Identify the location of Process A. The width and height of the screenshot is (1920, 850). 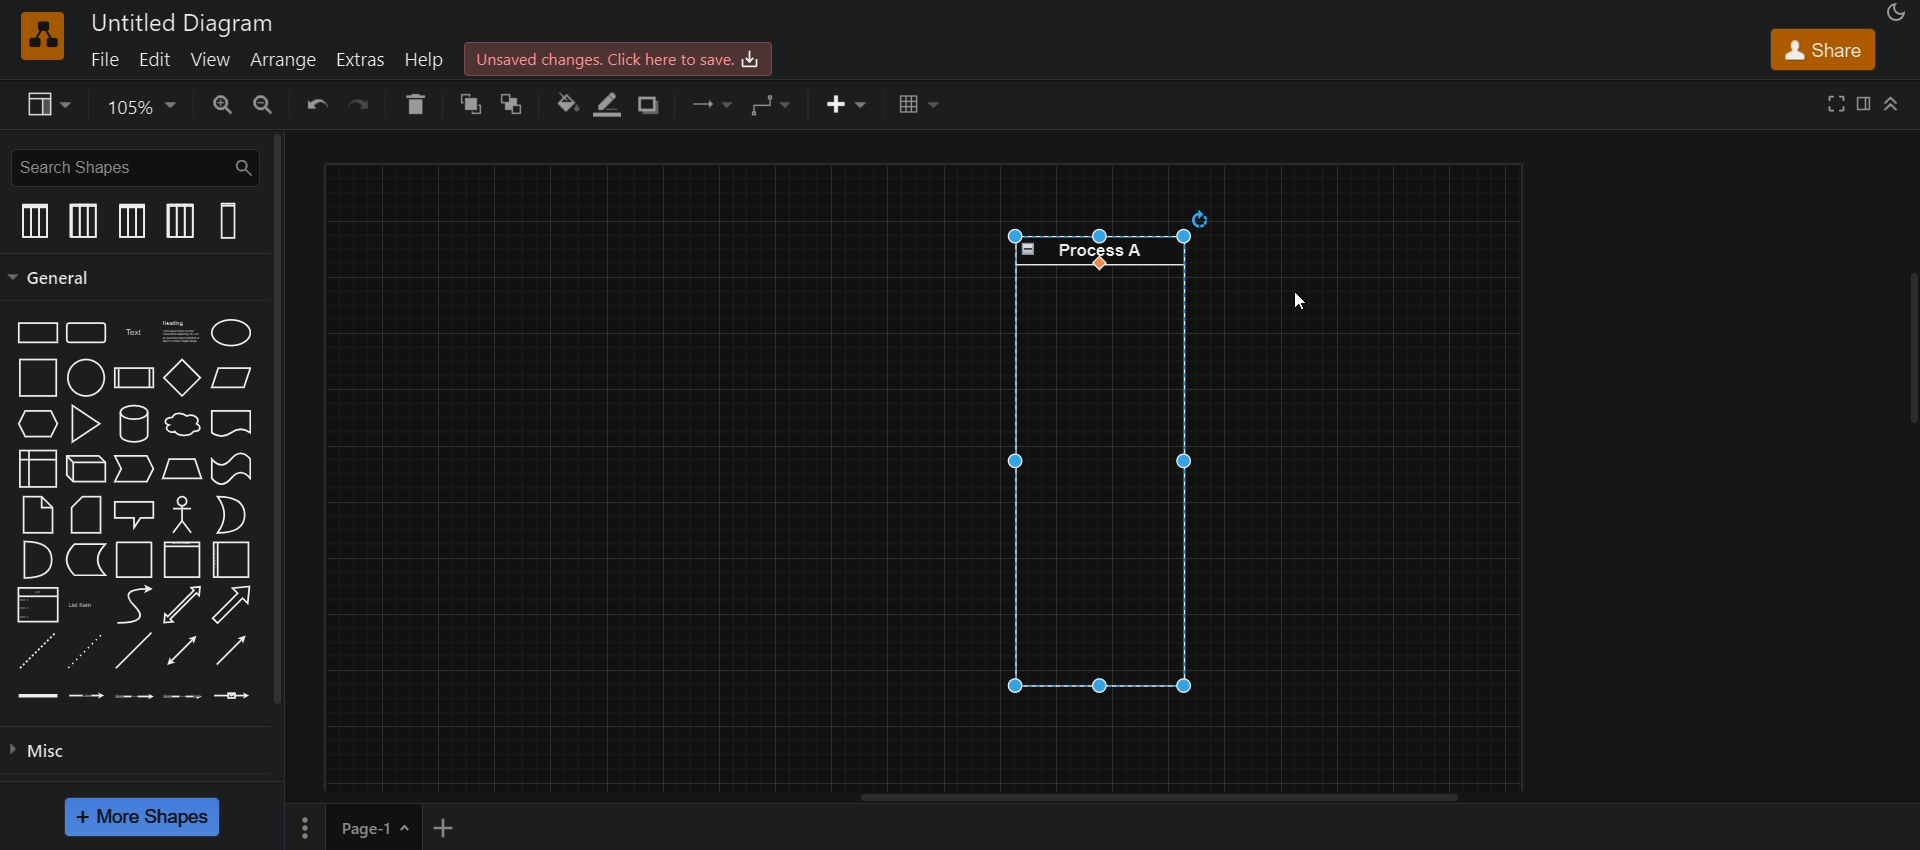
(1099, 251).